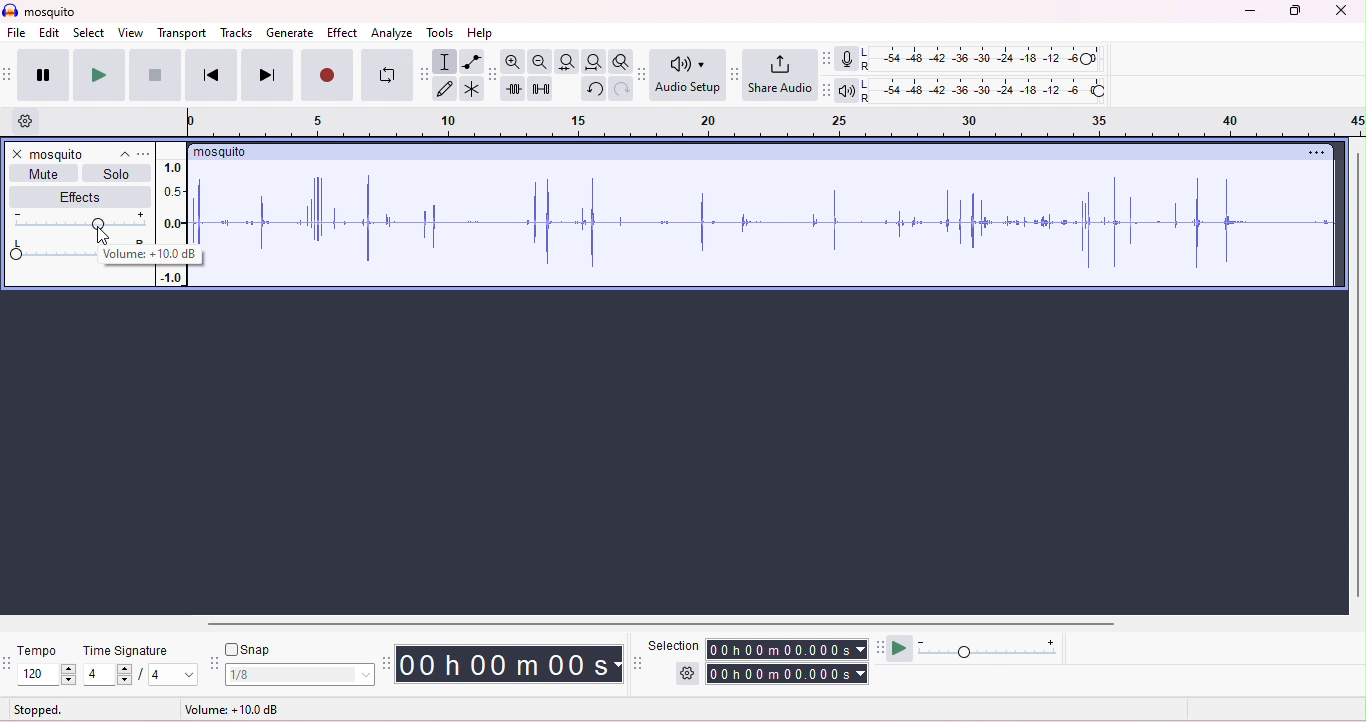 This screenshot has height=722, width=1366. Describe the element at coordinates (541, 90) in the screenshot. I see `silence selection` at that location.